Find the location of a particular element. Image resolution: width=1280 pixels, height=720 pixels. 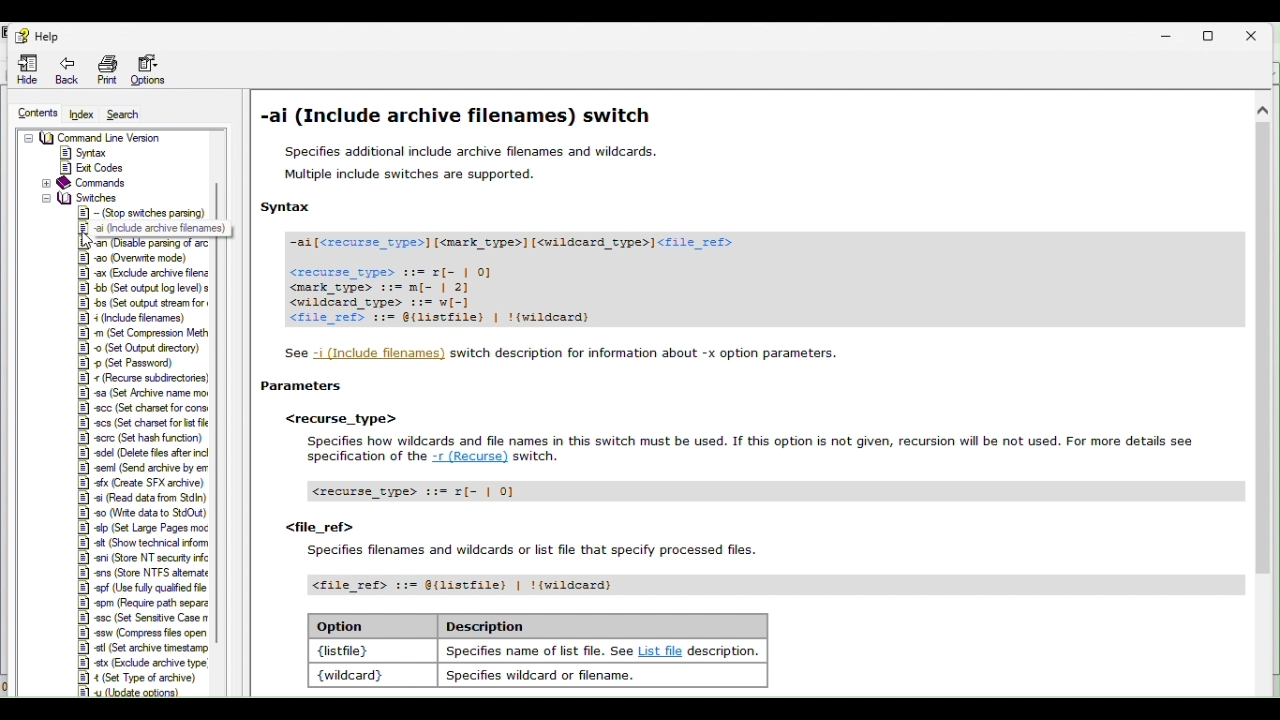

§] ens (Store NTFS altemate is located at coordinates (144, 573).